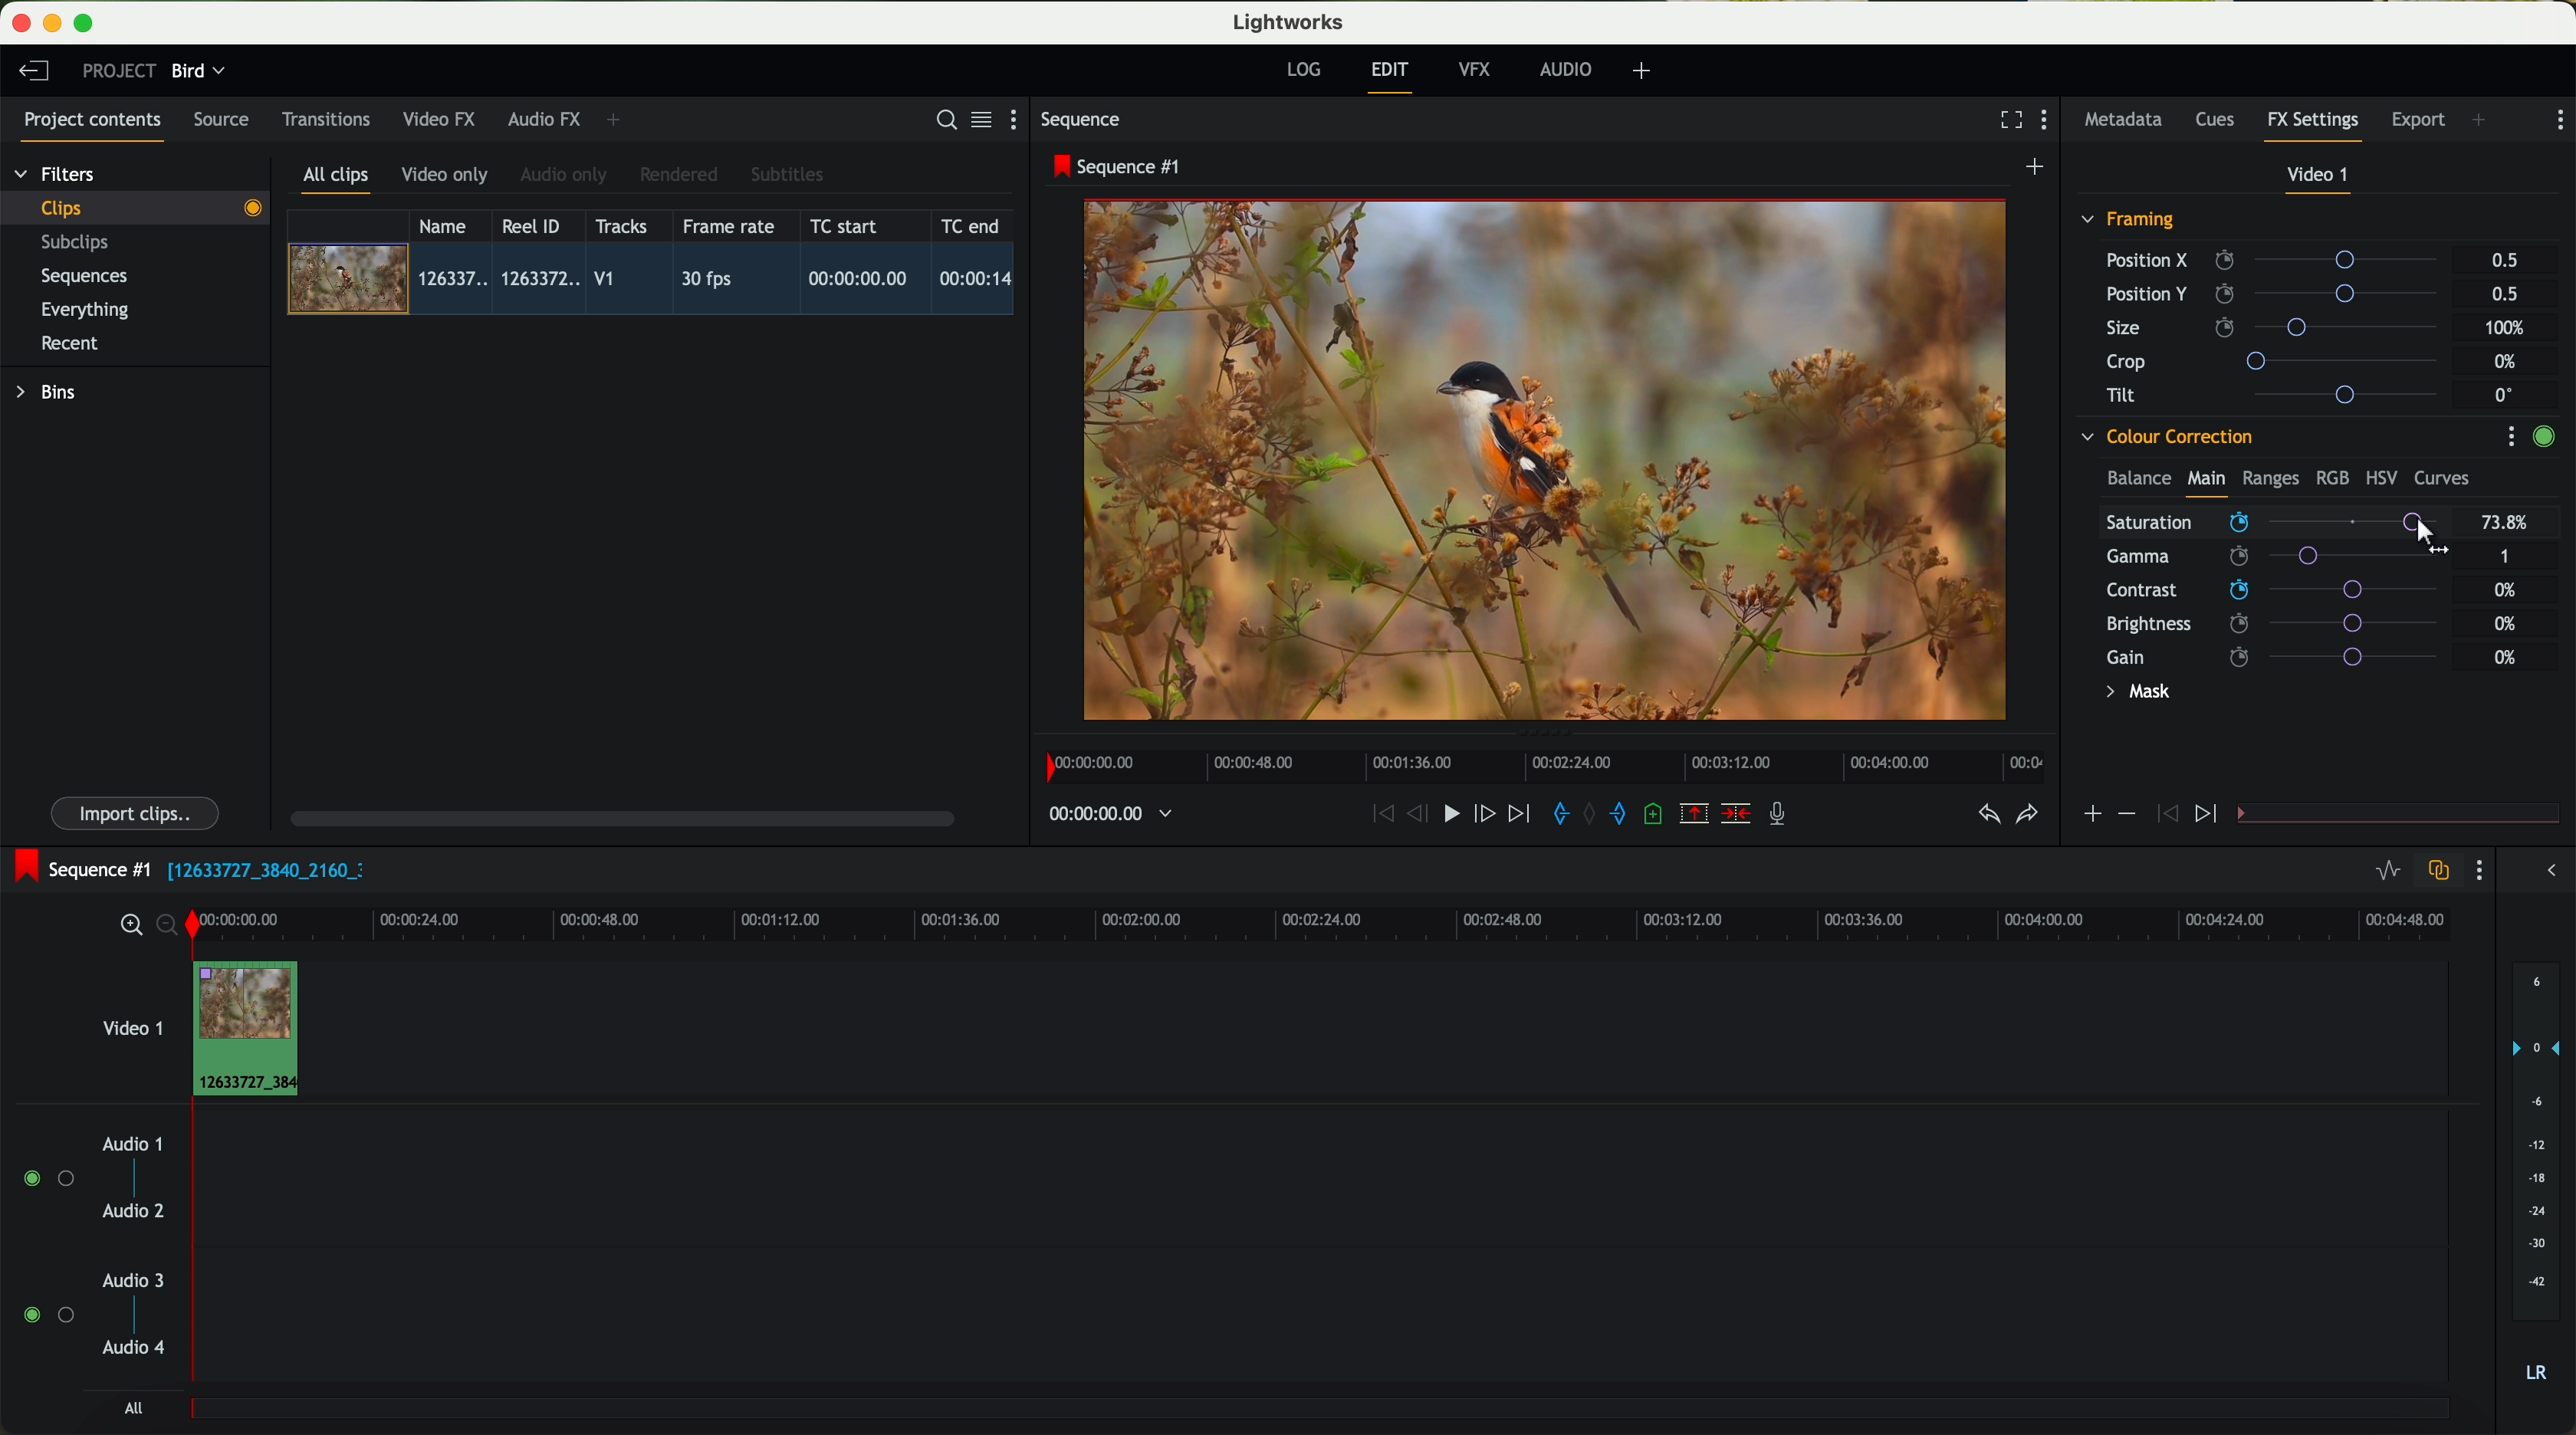 This screenshot has height=1435, width=2576. What do you see at coordinates (2434, 872) in the screenshot?
I see `toggle auto track sync` at bounding box center [2434, 872].